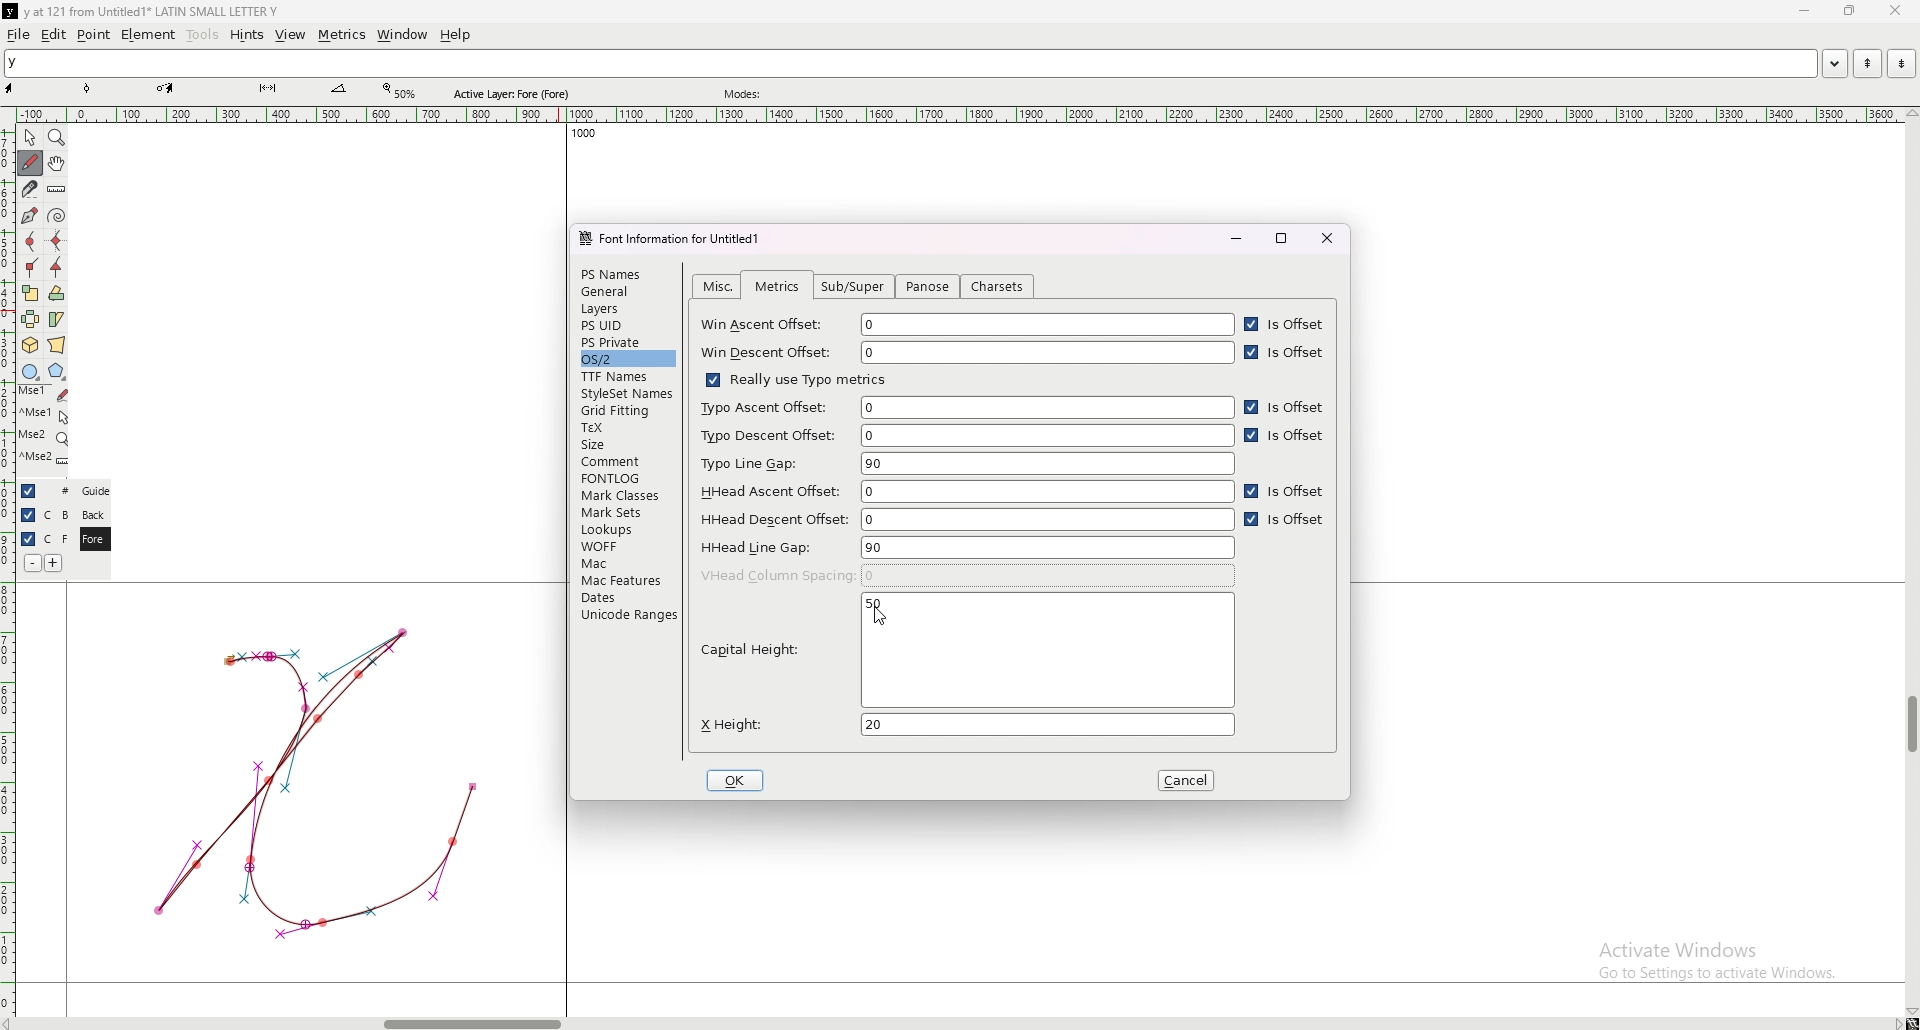  What do you see at coordinates (44, 460) in the screenshot?
I see `mse 2` at bounding box center [44, 460].